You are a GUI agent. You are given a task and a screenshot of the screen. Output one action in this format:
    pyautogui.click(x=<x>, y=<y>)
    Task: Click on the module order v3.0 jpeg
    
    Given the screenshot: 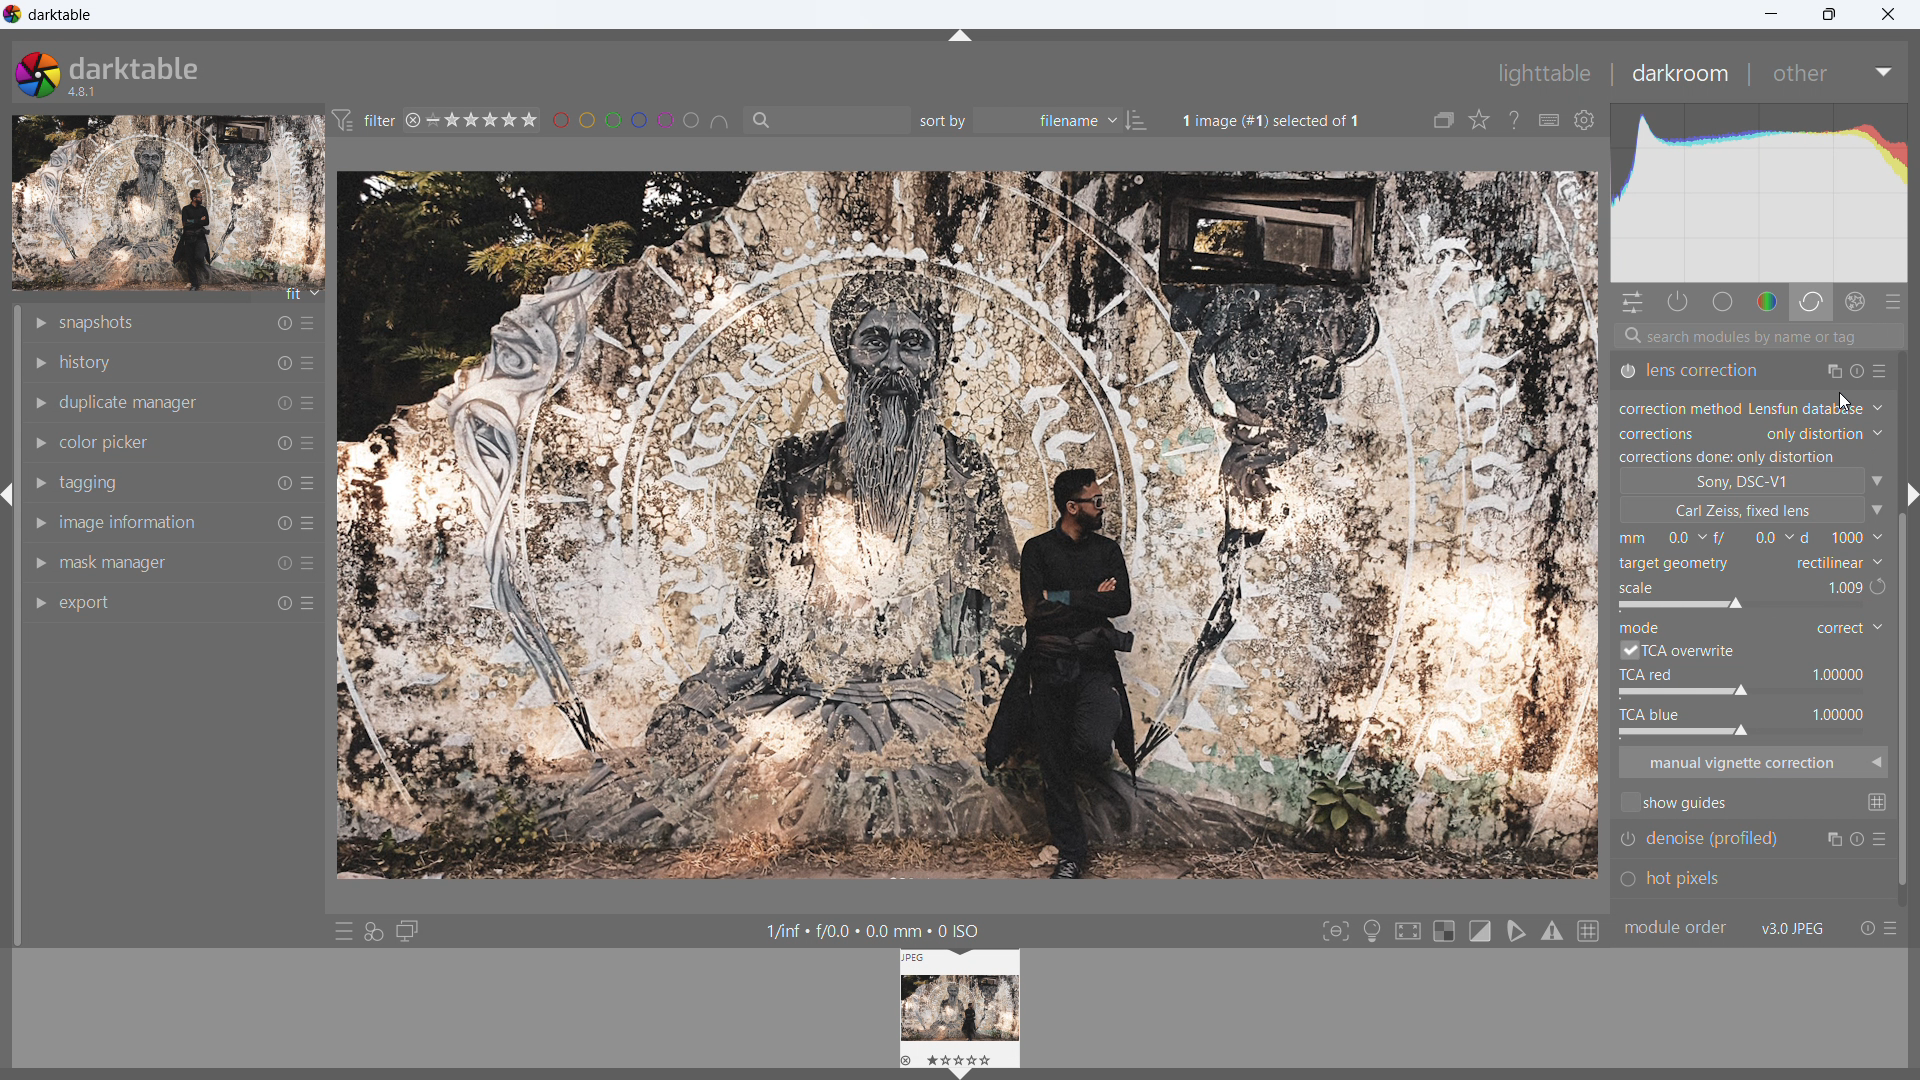 What is the action you would take?
    pyautogui.click(x=1728, y=926)
    